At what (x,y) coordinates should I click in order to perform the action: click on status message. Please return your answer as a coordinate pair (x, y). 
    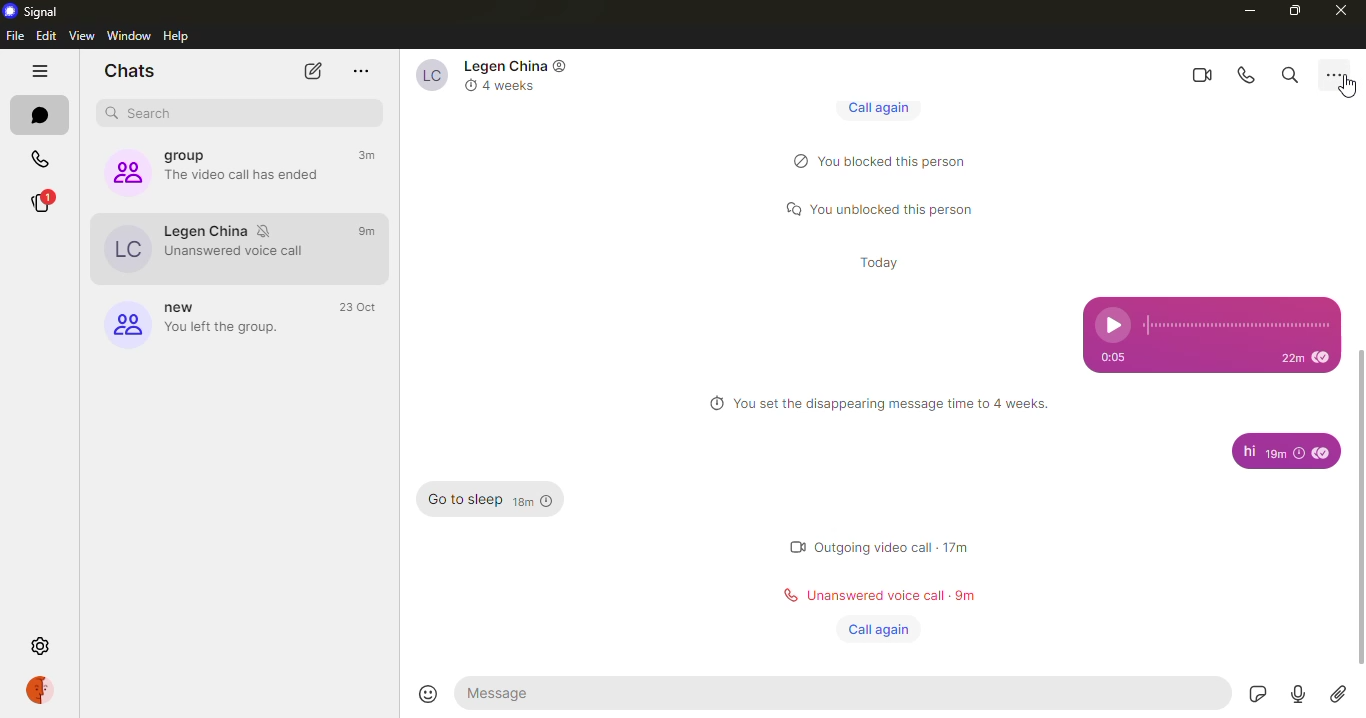
    Looking at the image, I should click on (883, 161).